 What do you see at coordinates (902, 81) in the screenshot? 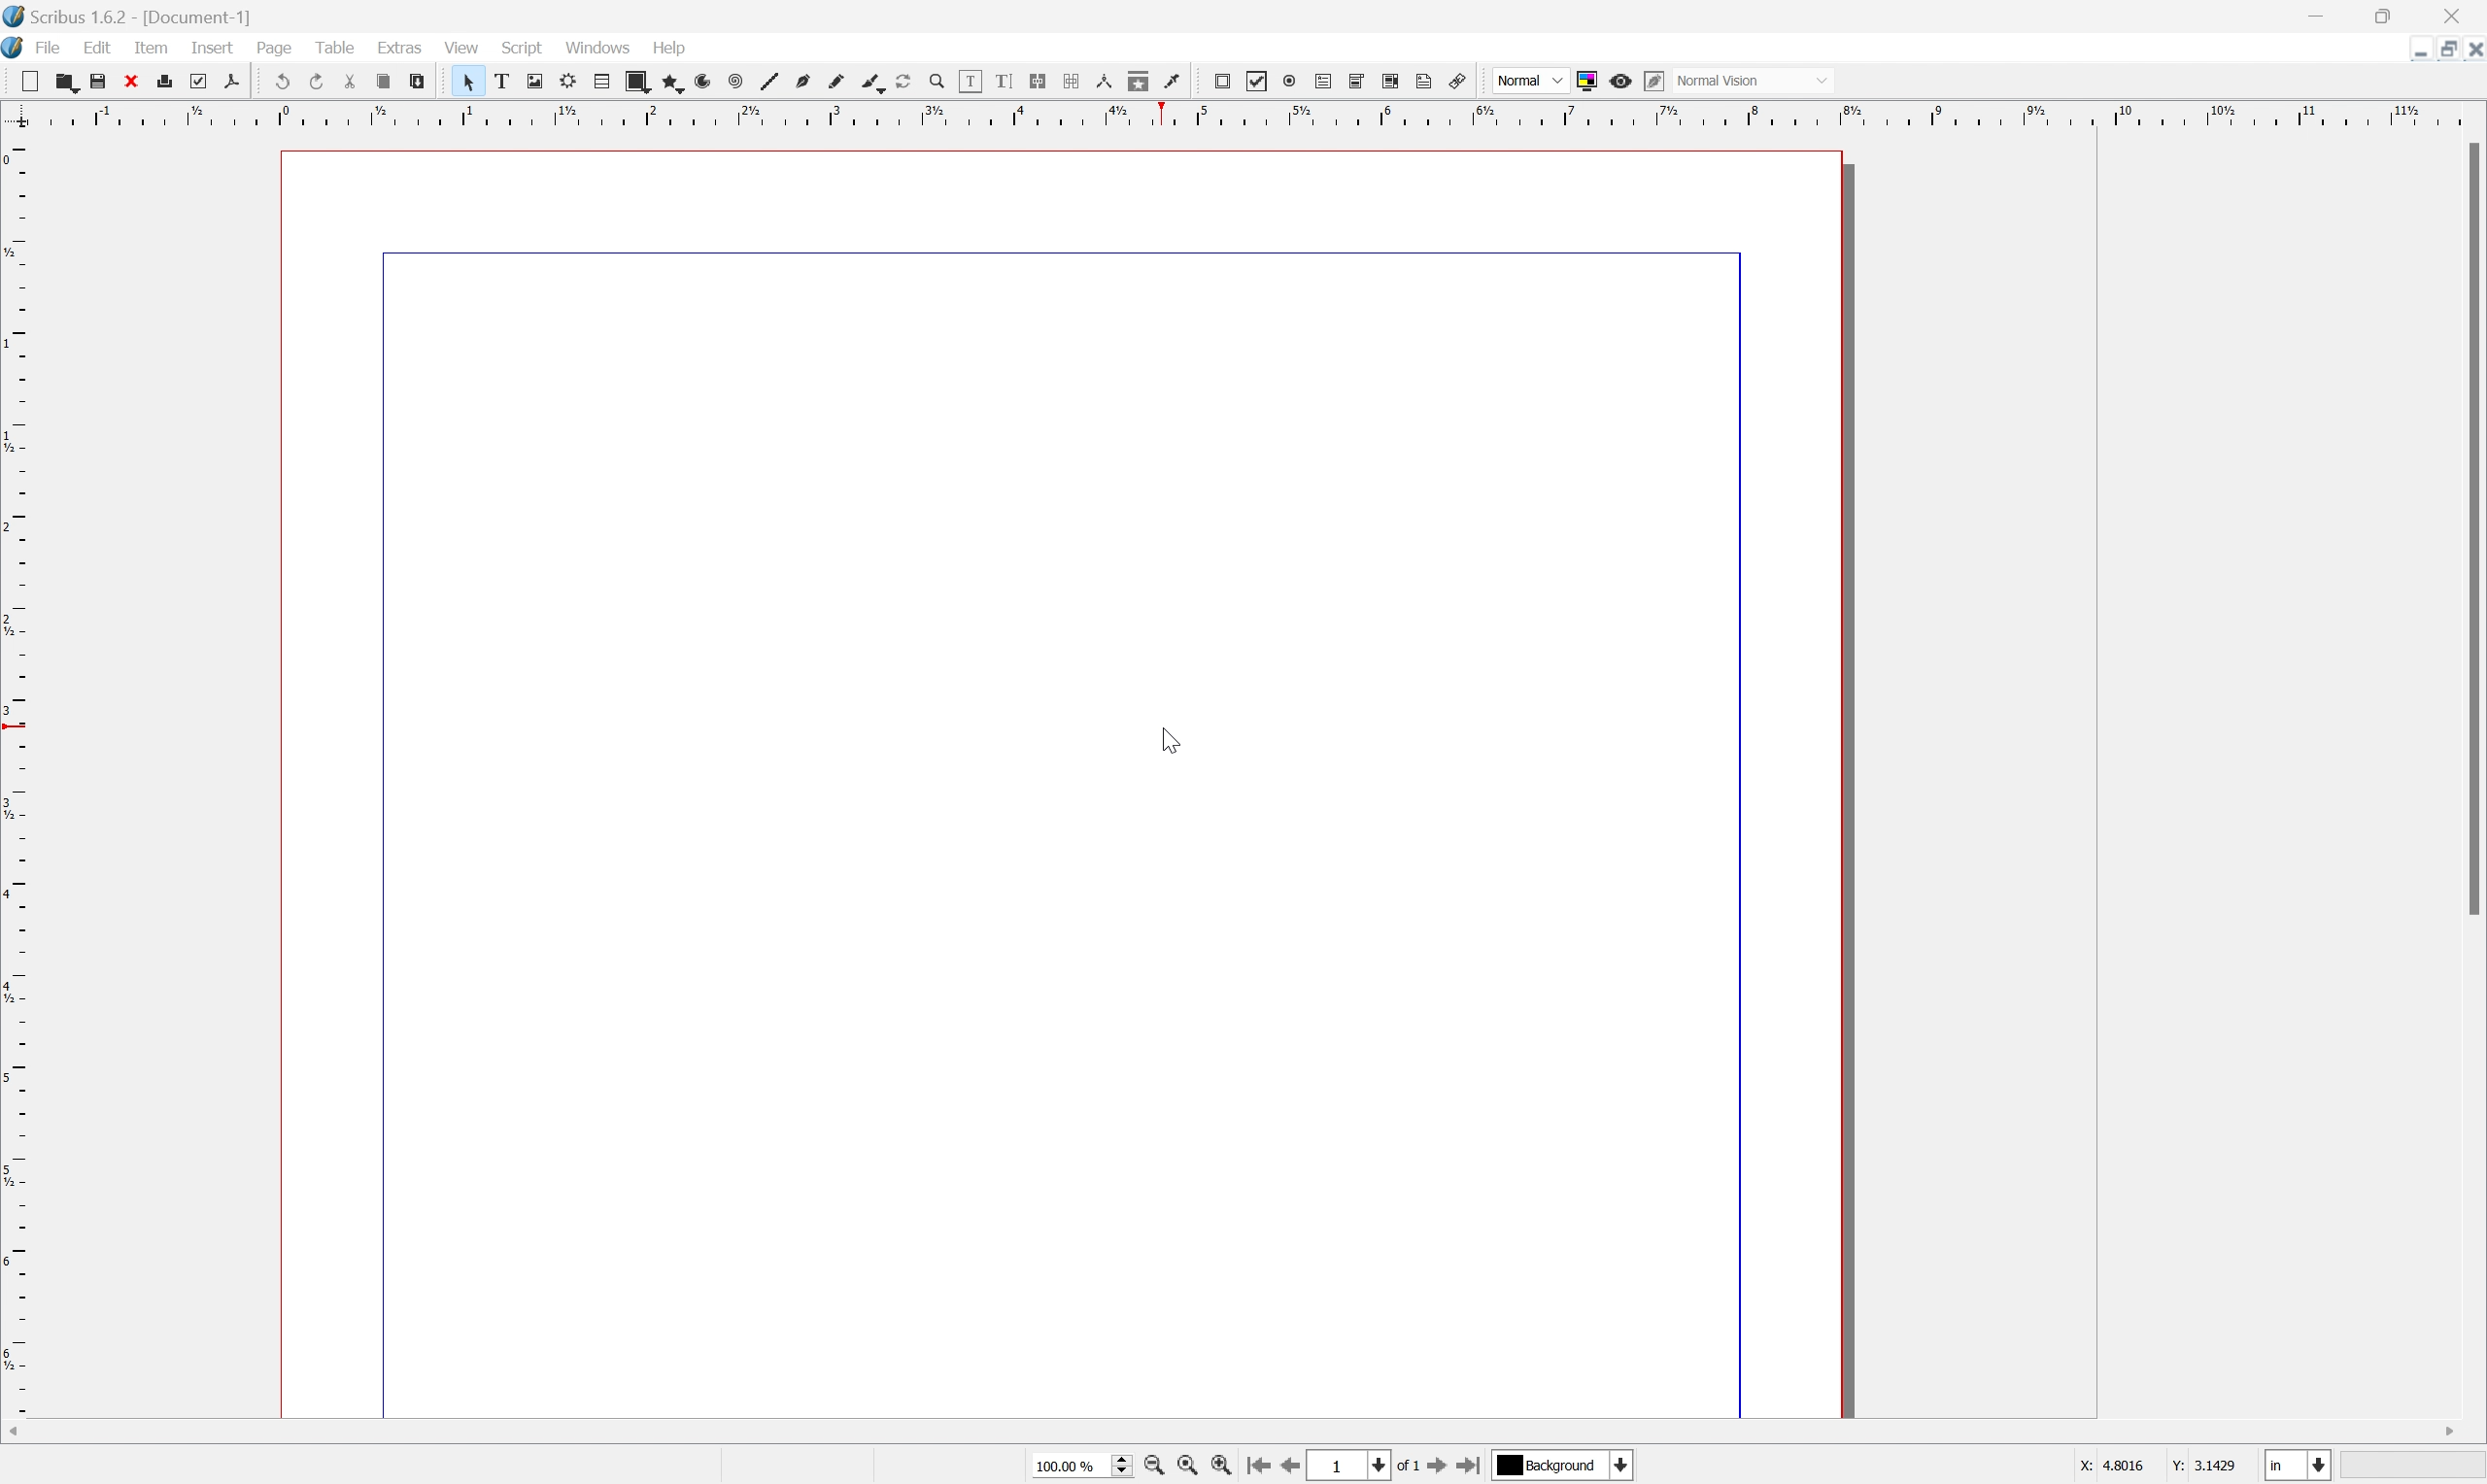
I see `rotate item` at bounding box center [902, 81].